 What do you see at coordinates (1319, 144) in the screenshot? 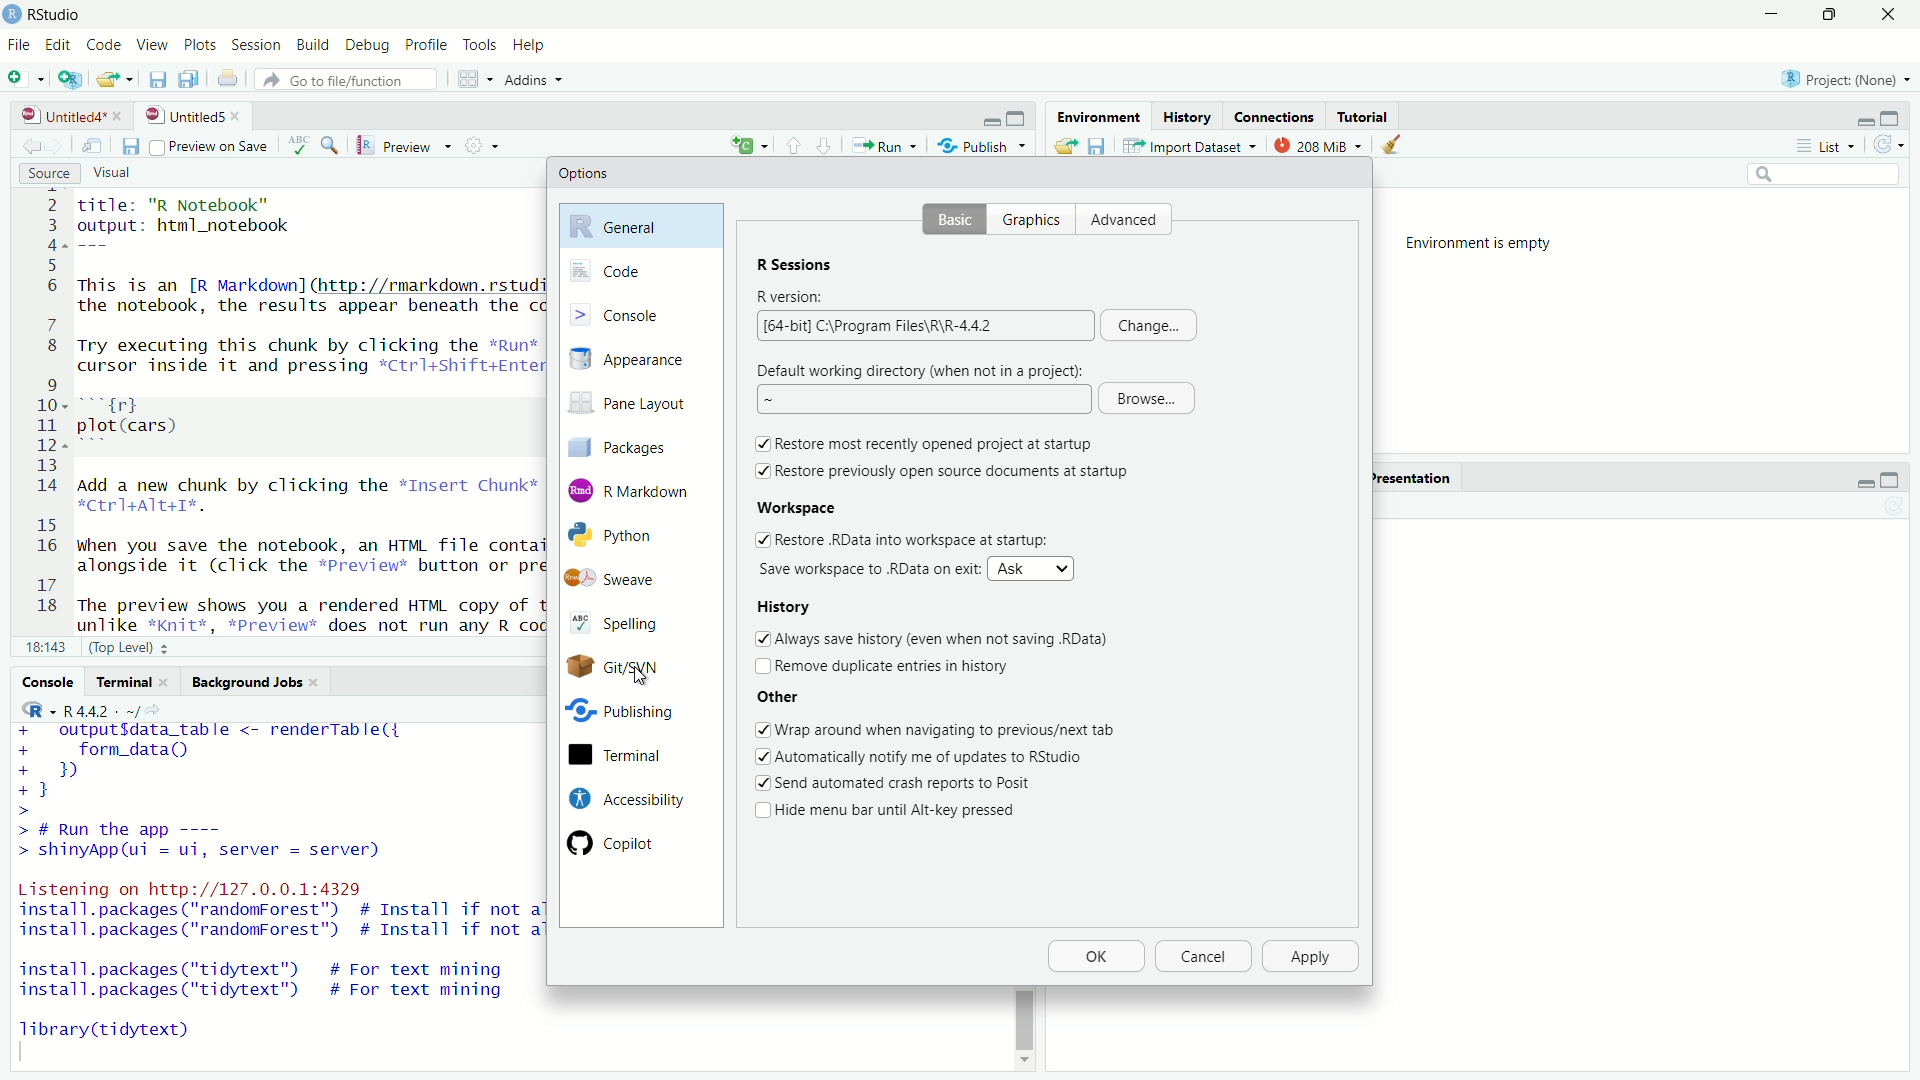
I see `208 ` at bounding box center [1319, 144].